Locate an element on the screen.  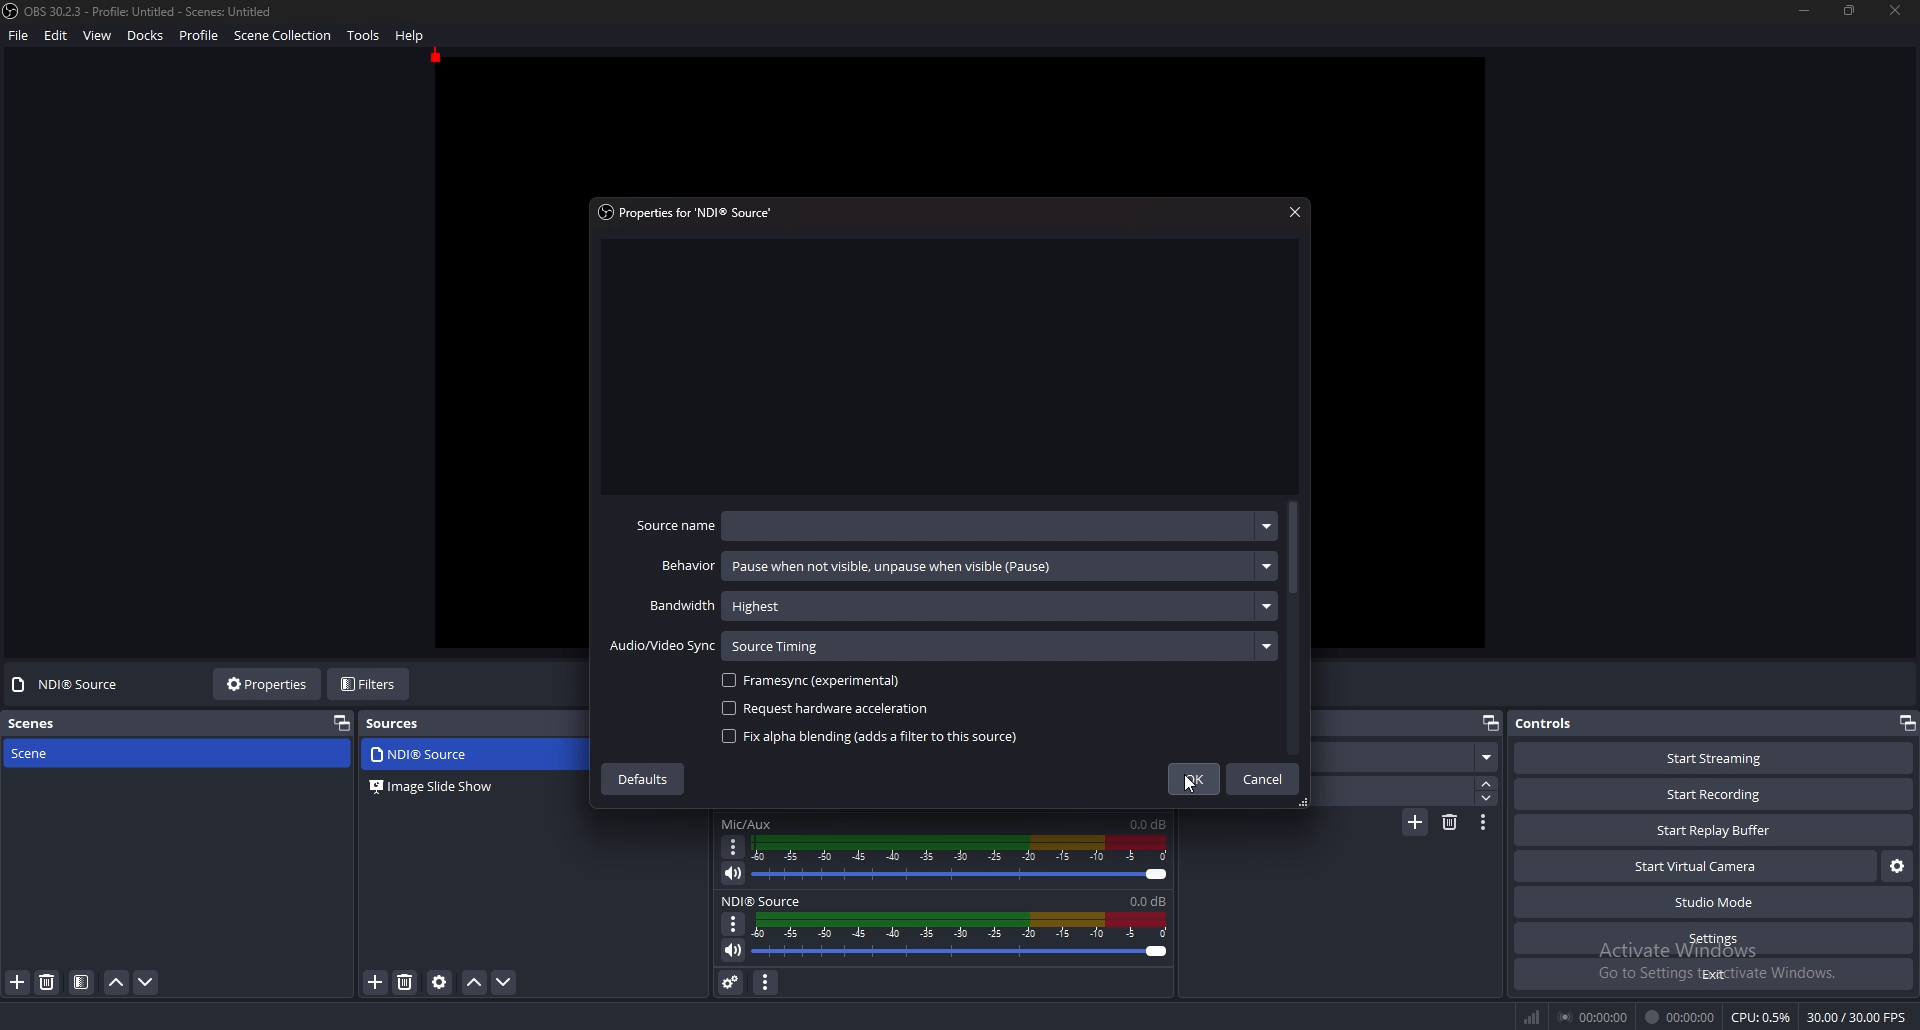
move source down is located at coordinates (504, 982).